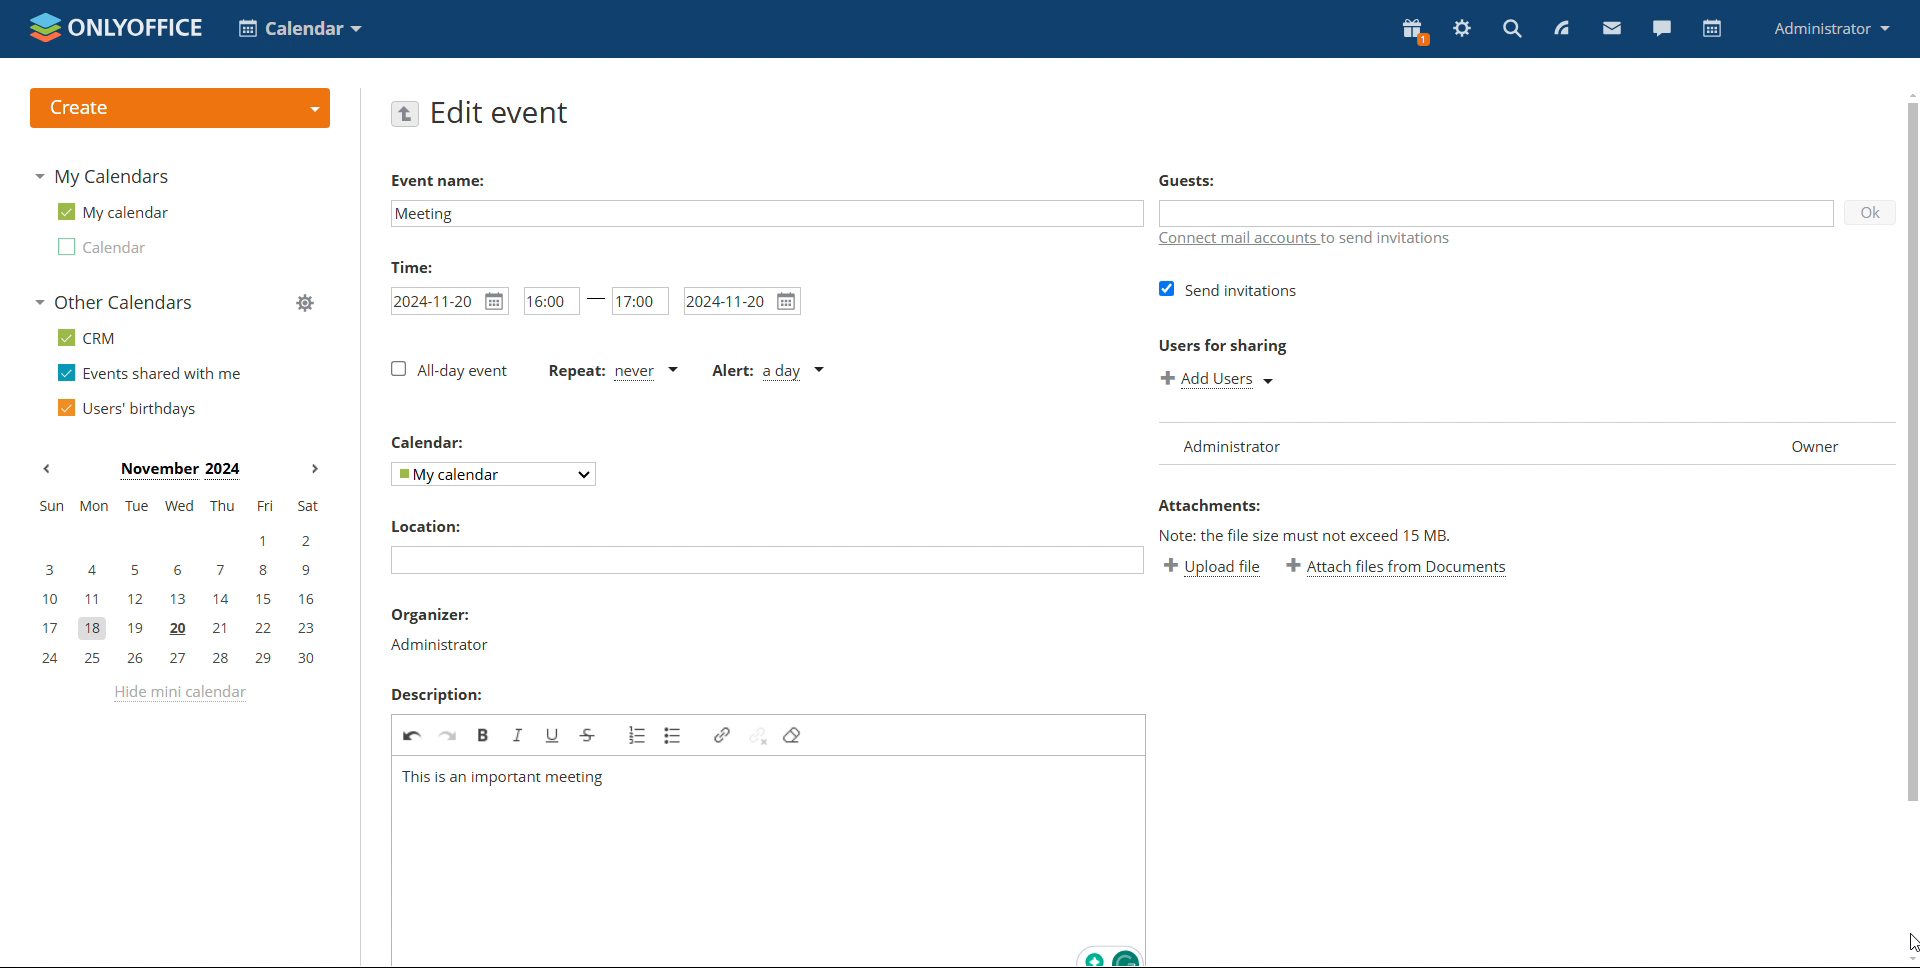 The image size is (1920, 968). I want to click on next month, so click(315, 468).